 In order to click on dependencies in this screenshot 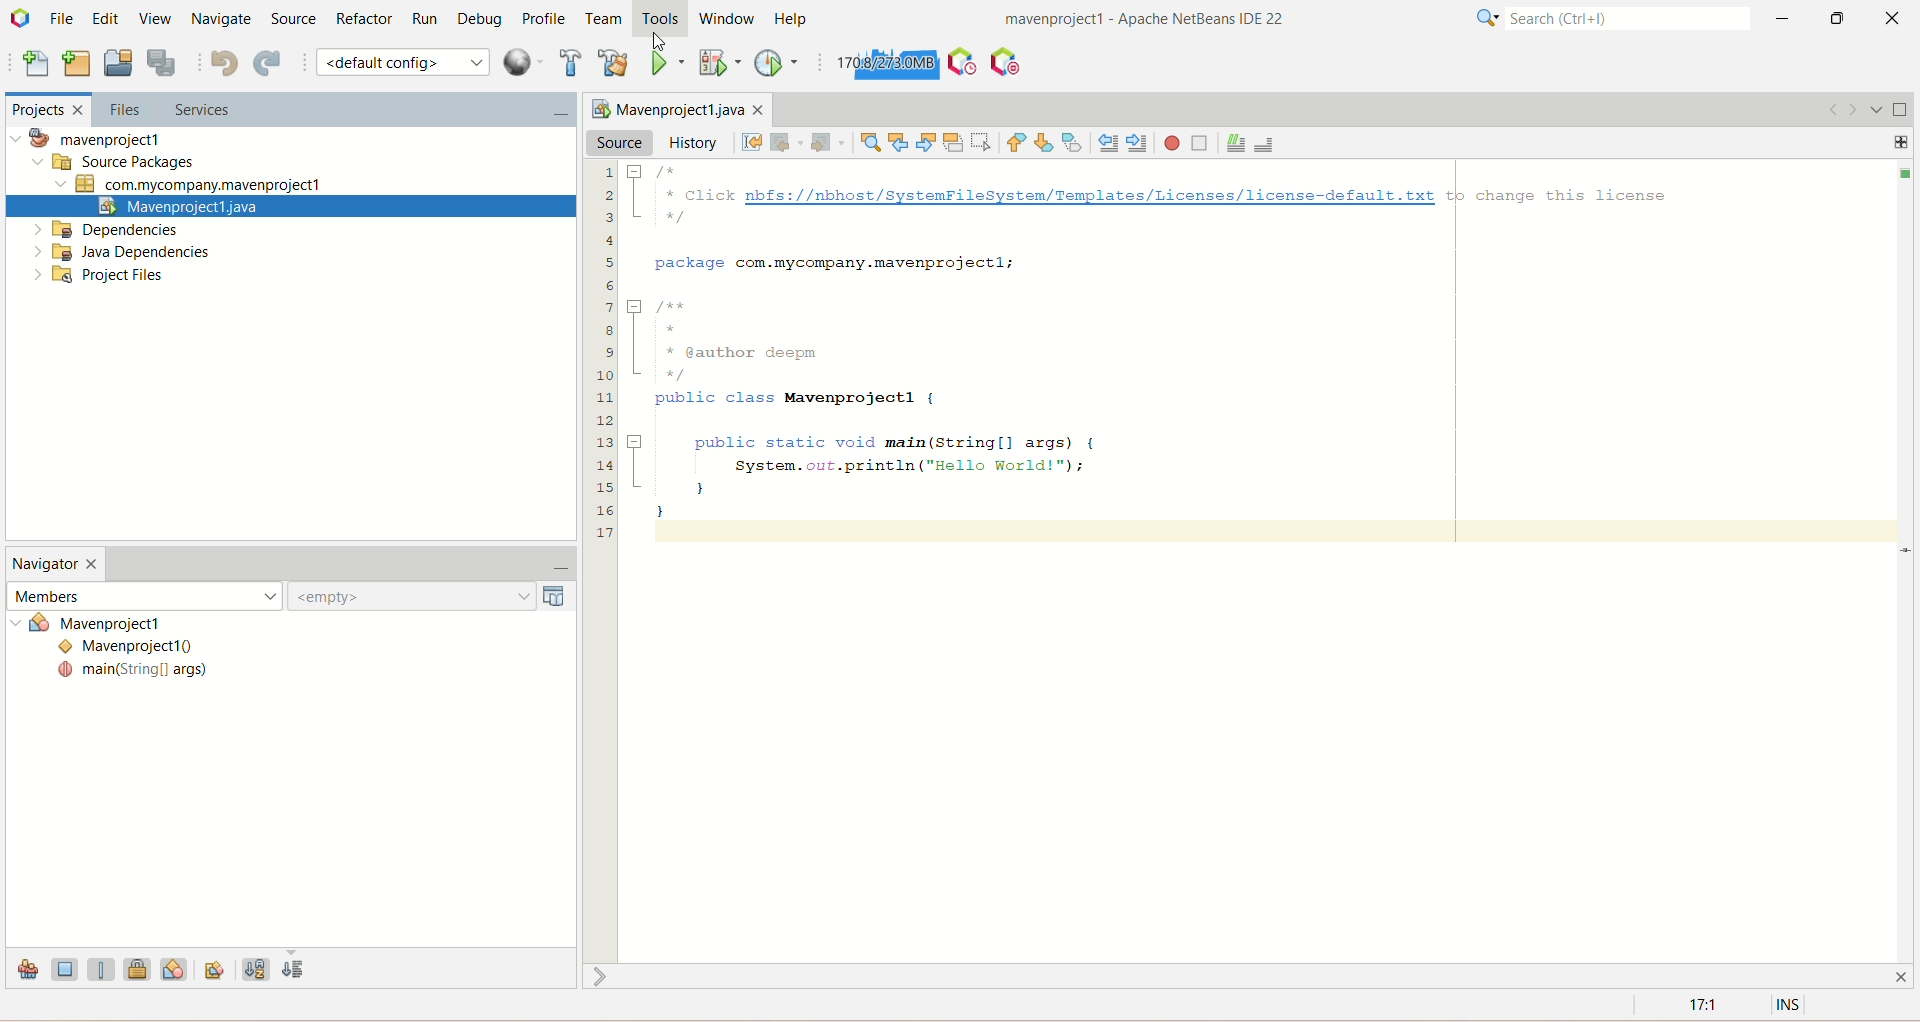, I will do `click(105, 230)`.